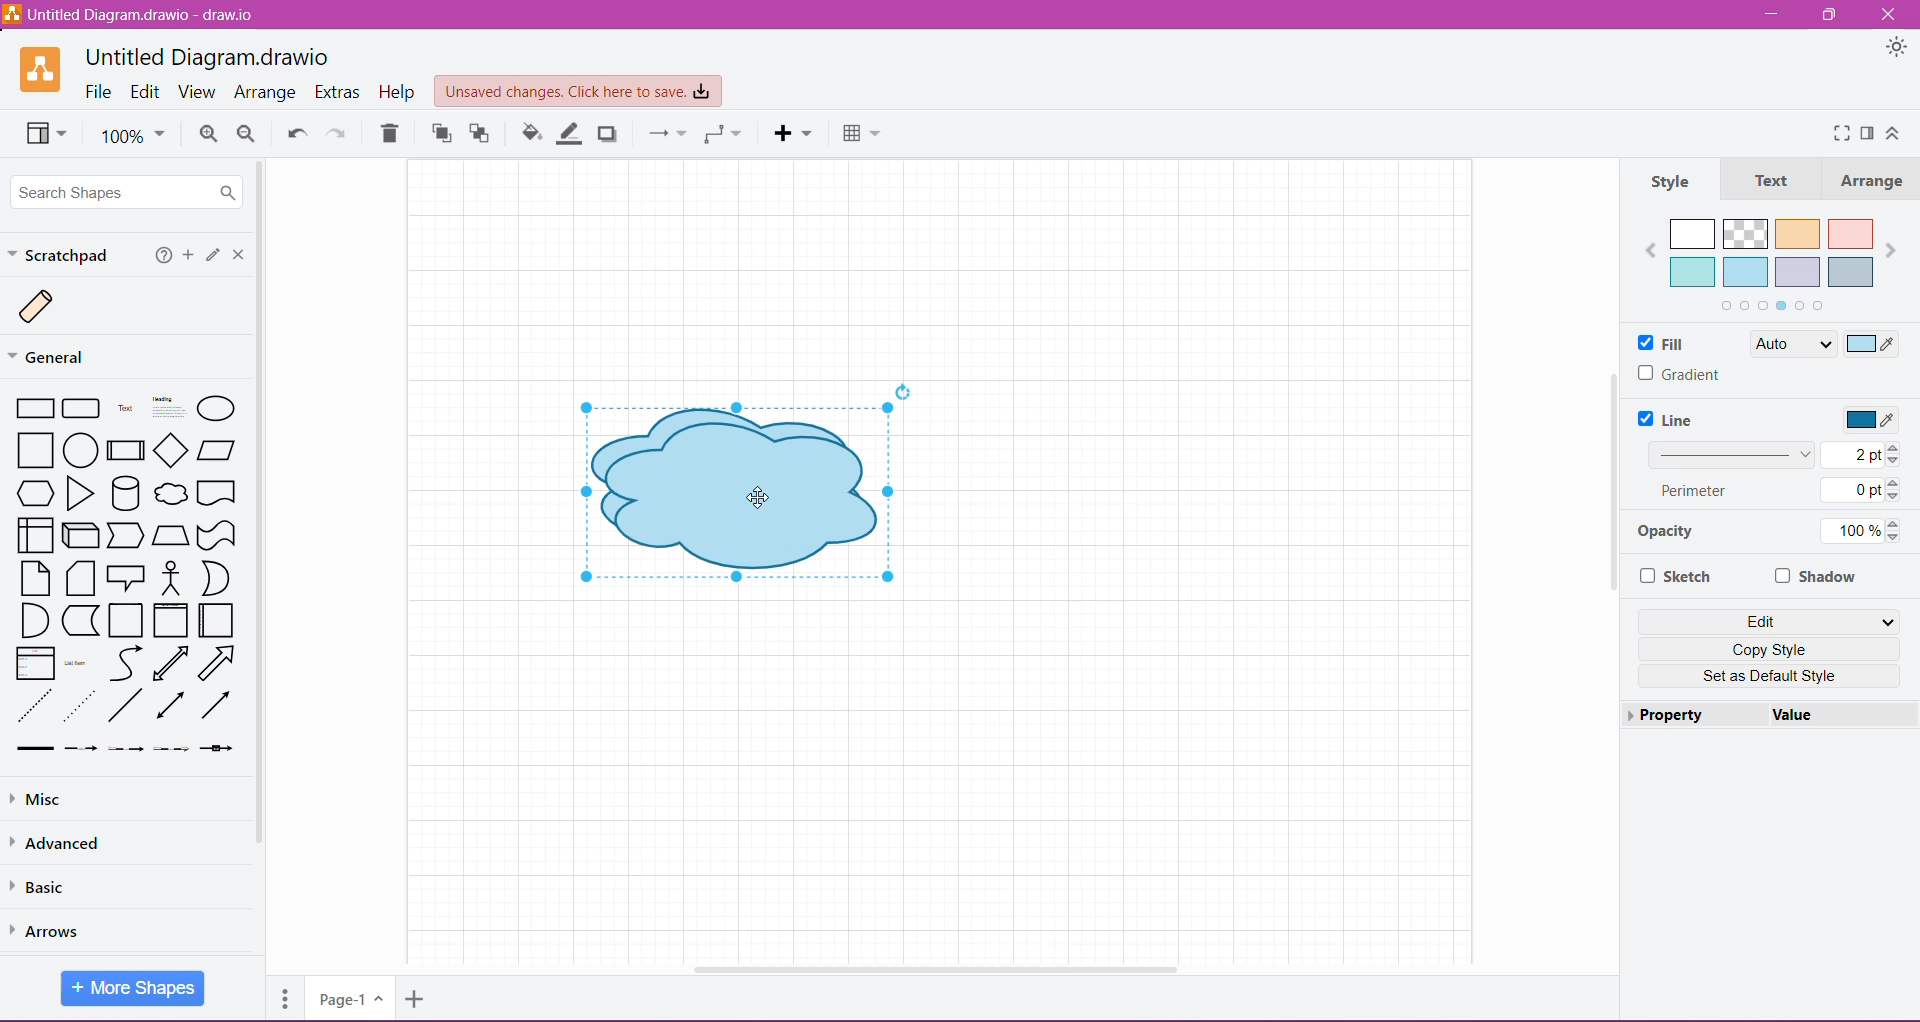 This screenshot has height=1022, width=1920. I want to click on Page-1, so click(348, 999).